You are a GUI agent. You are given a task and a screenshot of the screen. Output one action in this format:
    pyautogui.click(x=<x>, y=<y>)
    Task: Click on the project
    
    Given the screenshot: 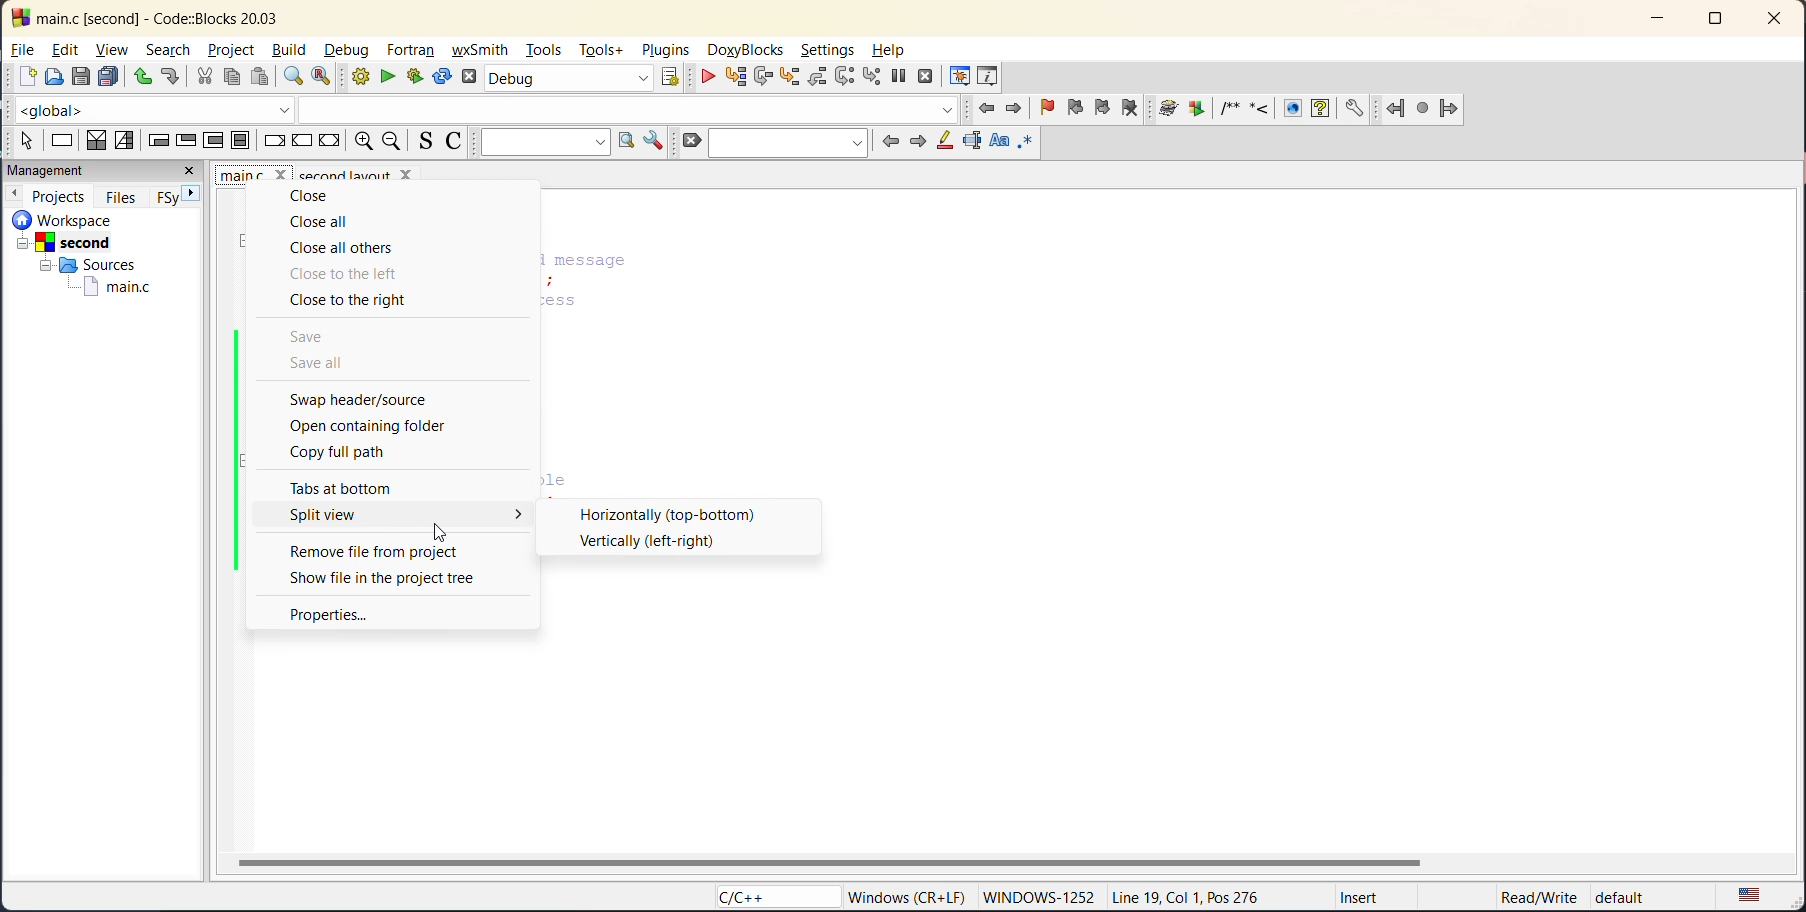 What is the action you would take?
    pyautogui.click(x=236, y=52)
    